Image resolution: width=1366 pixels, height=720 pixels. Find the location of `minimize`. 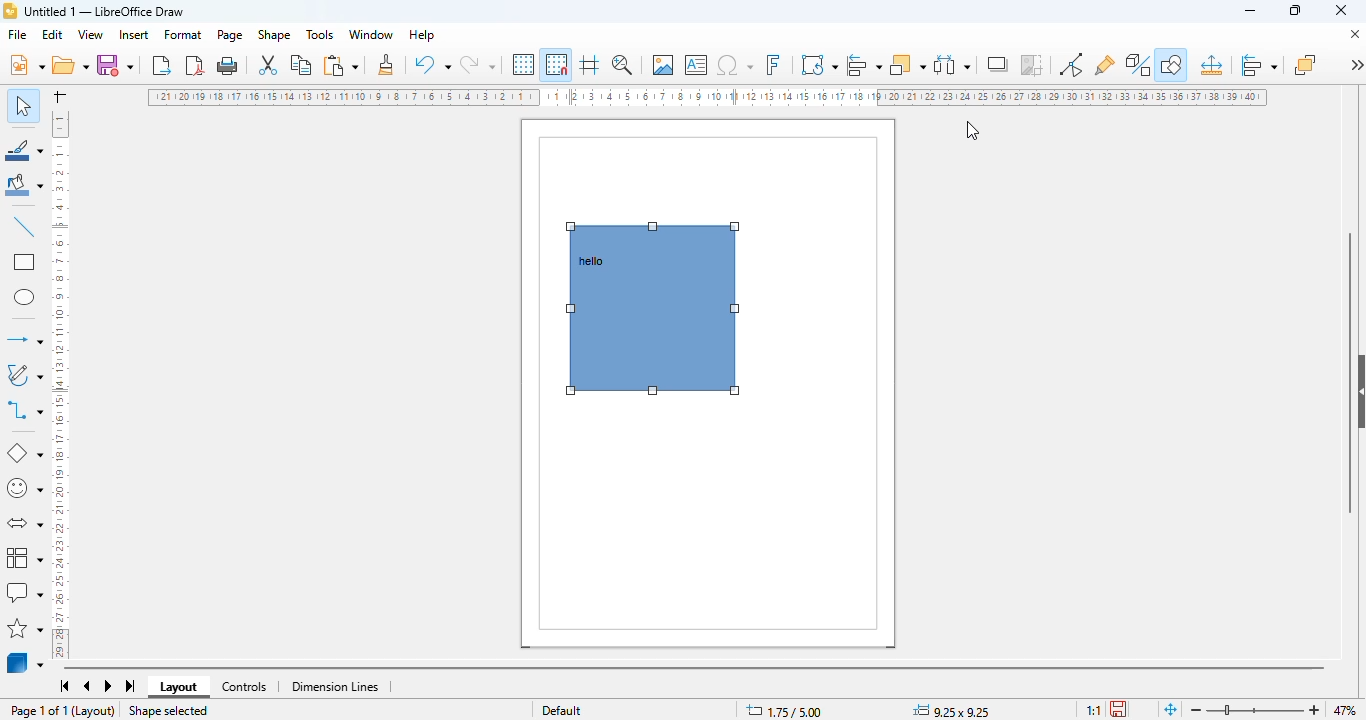

minimize is located at coordinates (1250, 11).